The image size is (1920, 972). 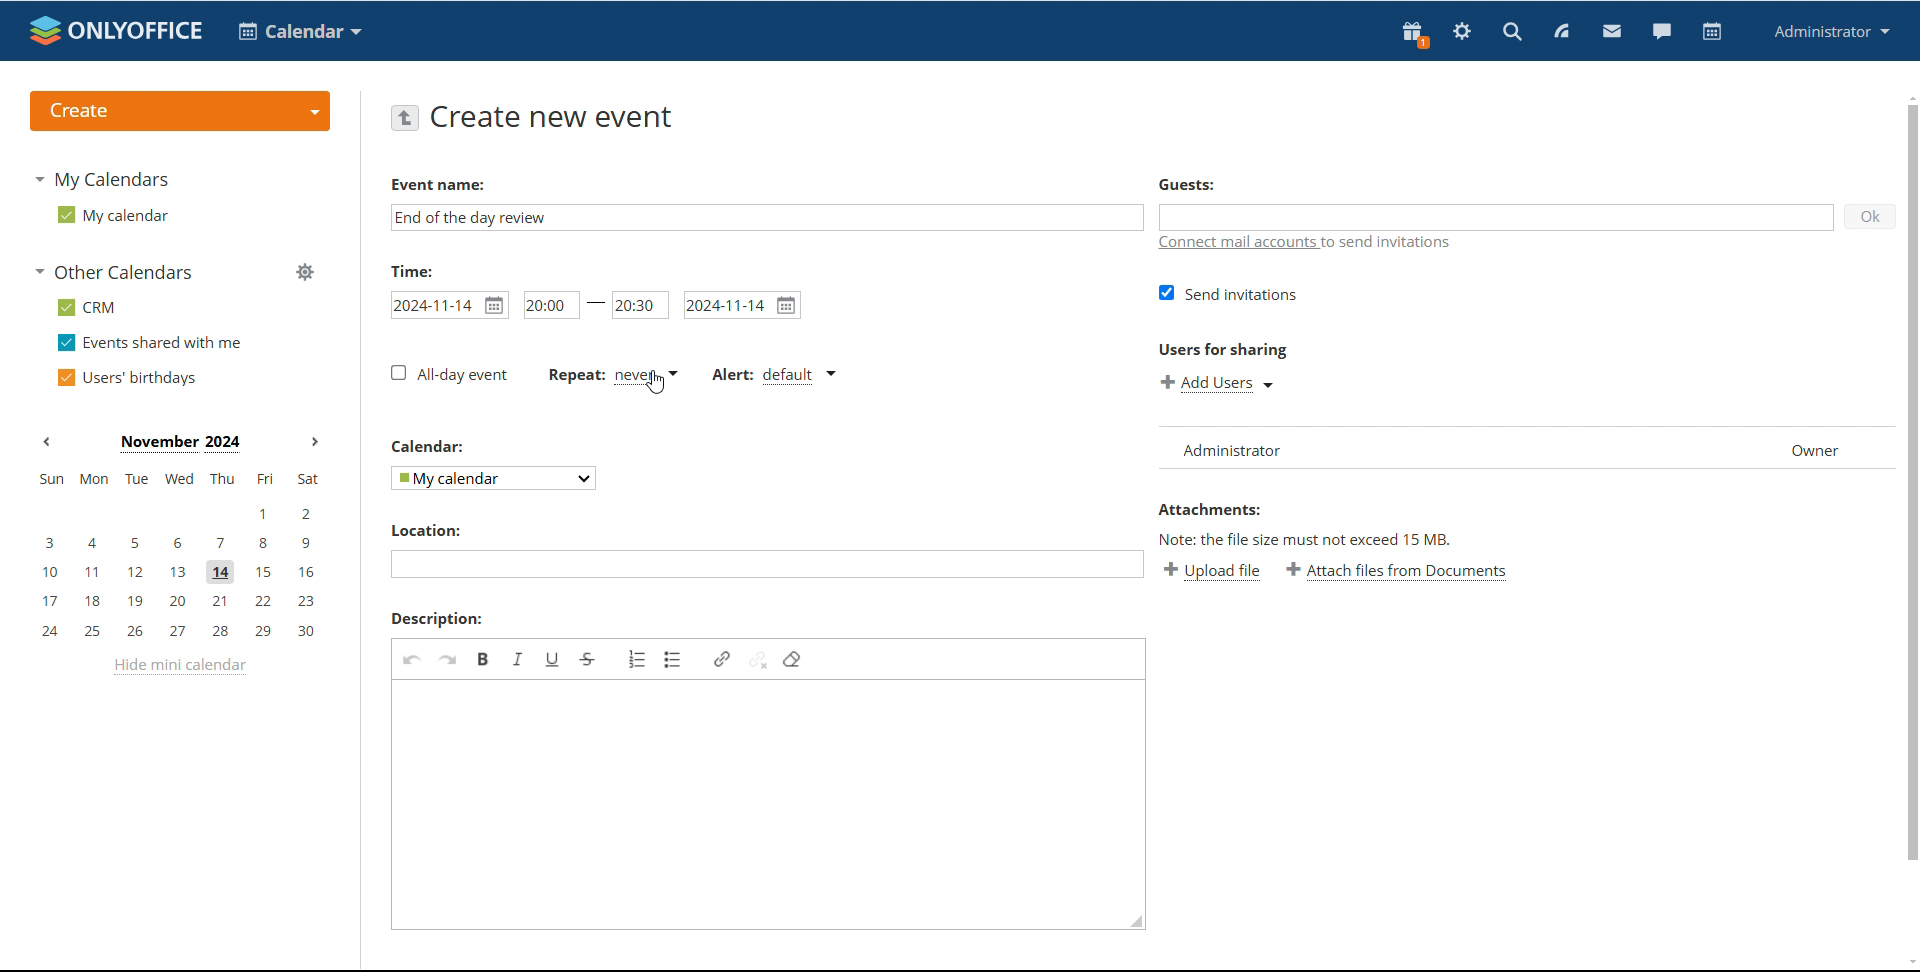 I want to click on strikethrough, so click(x=588, y=660).